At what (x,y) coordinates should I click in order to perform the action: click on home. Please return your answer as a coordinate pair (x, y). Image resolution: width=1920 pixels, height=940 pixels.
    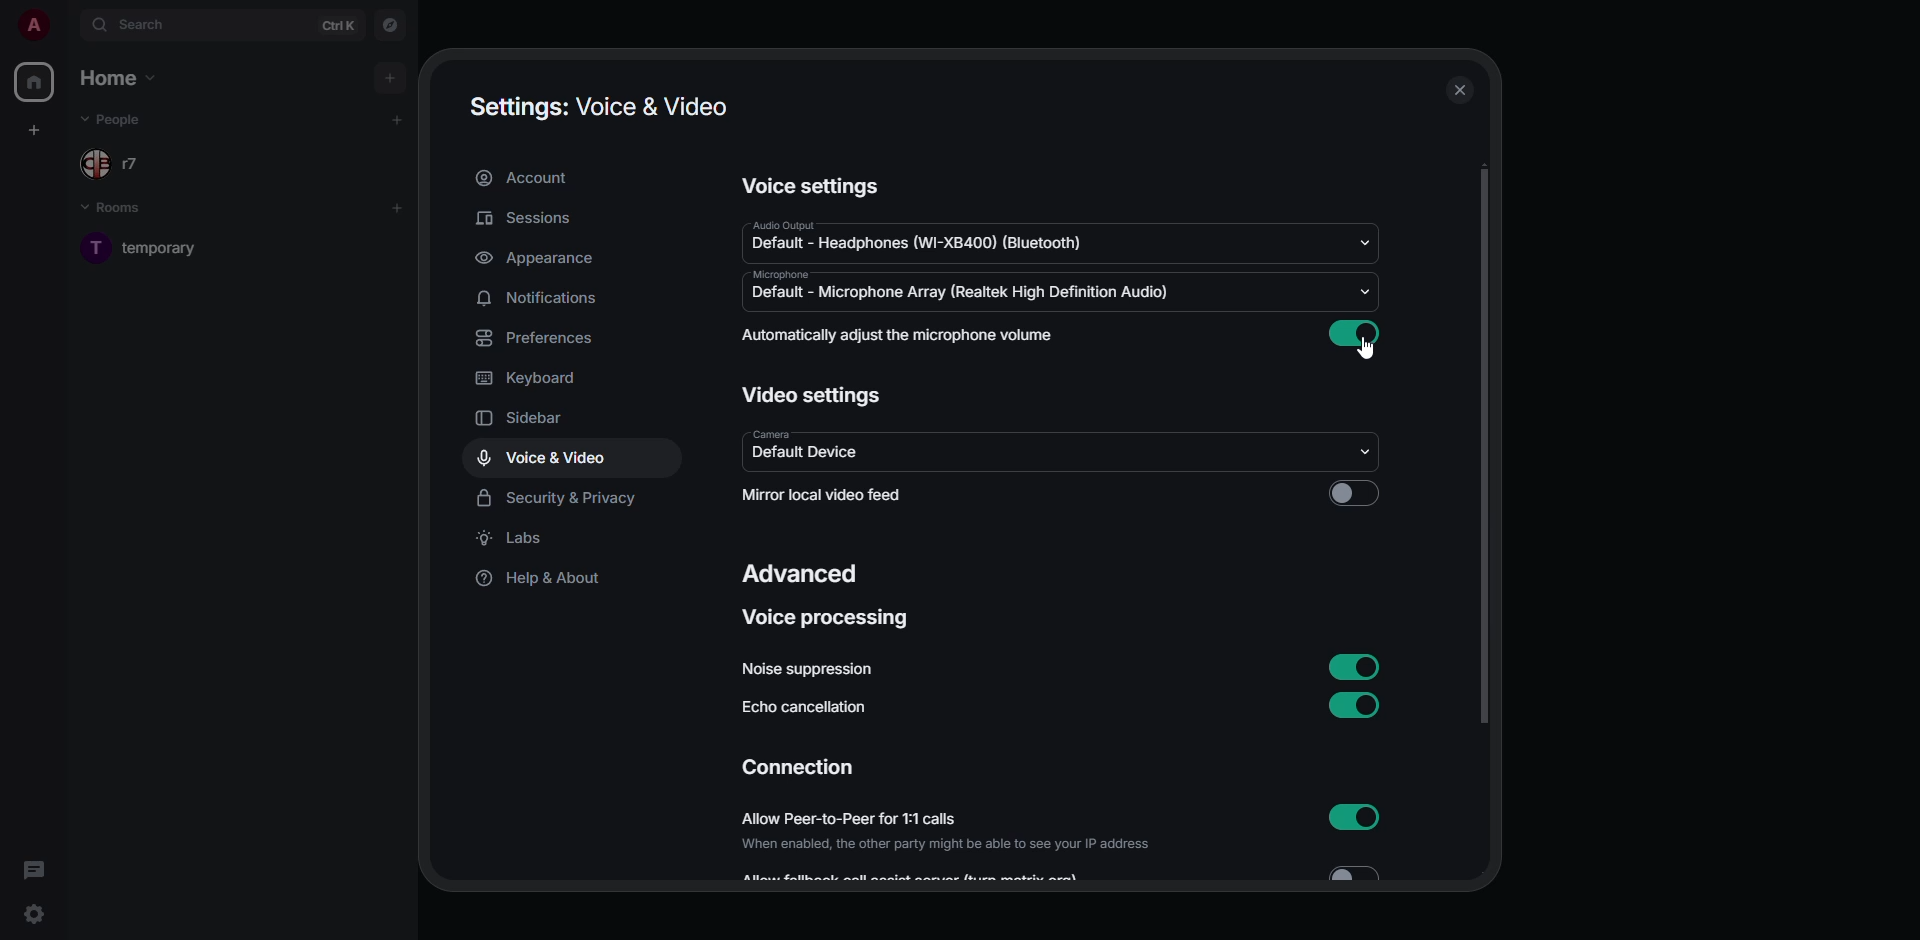
    Looking at the image, I should click on (36, 82).